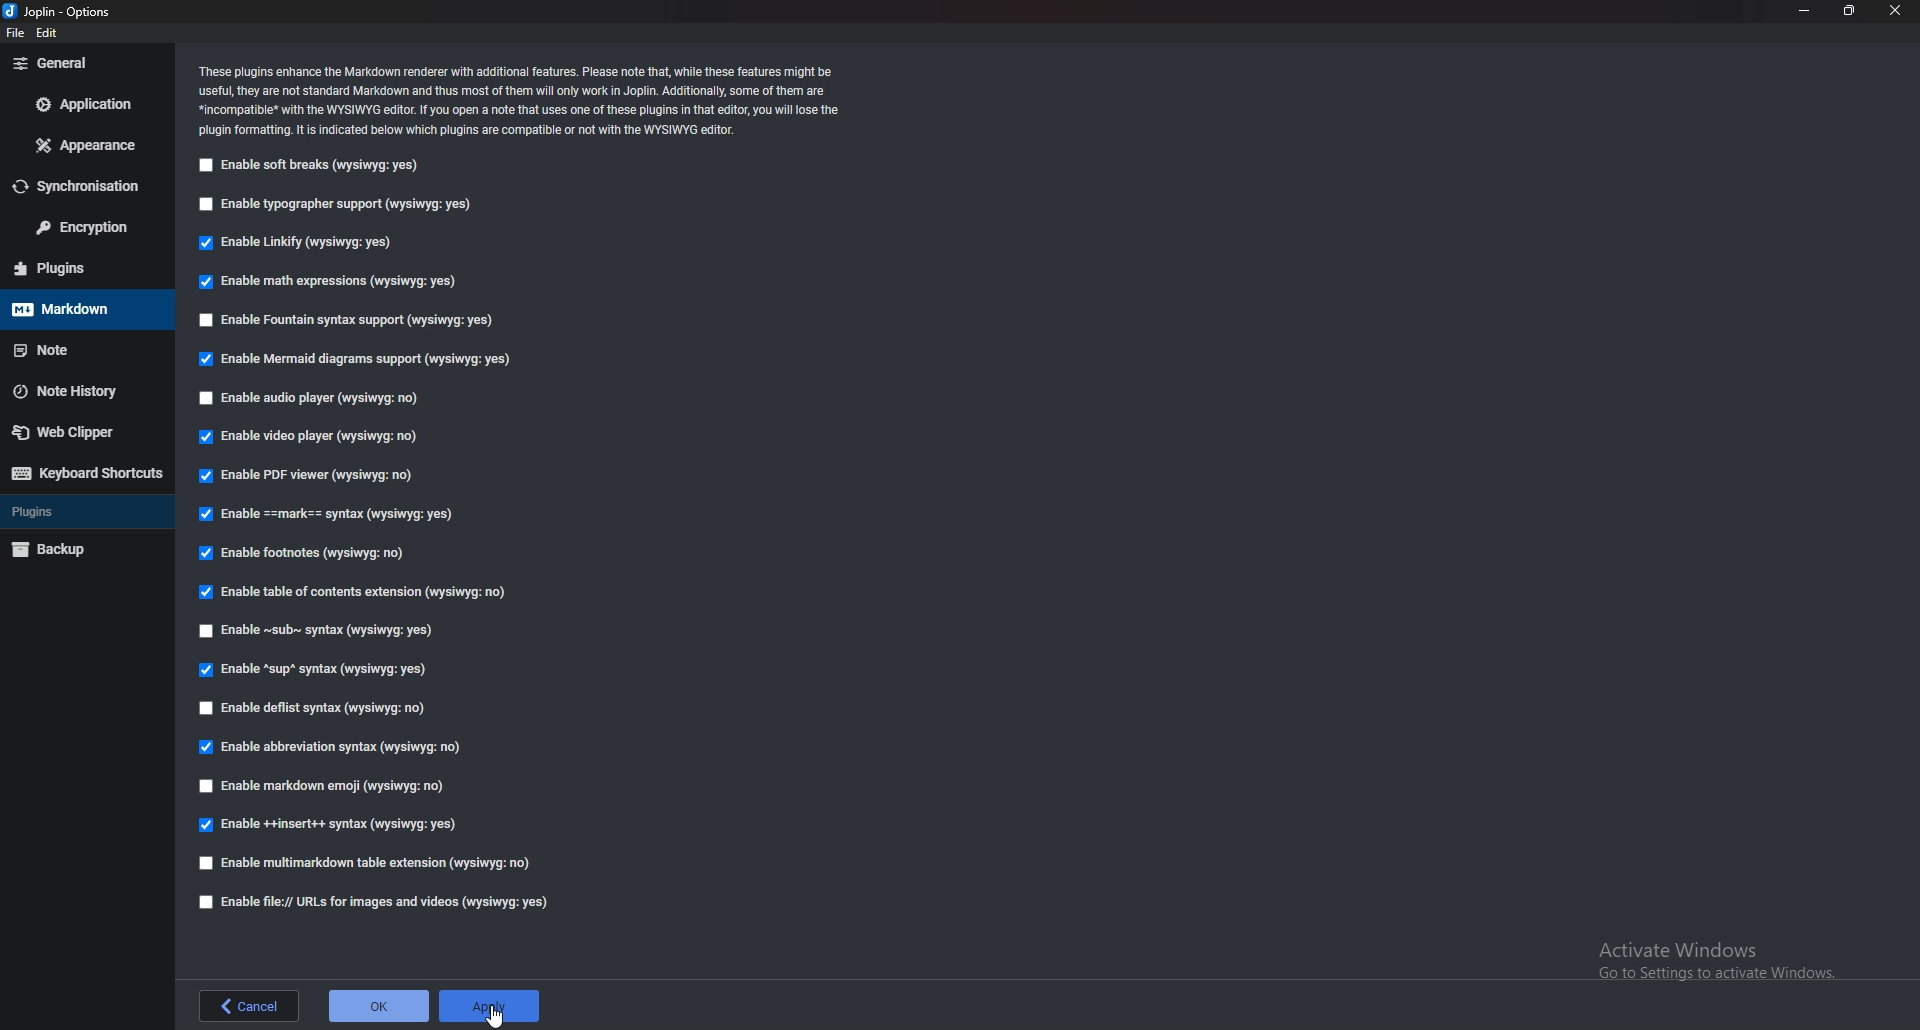 The height and width of the screenshot is (1030, 1920). I want to click on Plugins, so click(79, 268).